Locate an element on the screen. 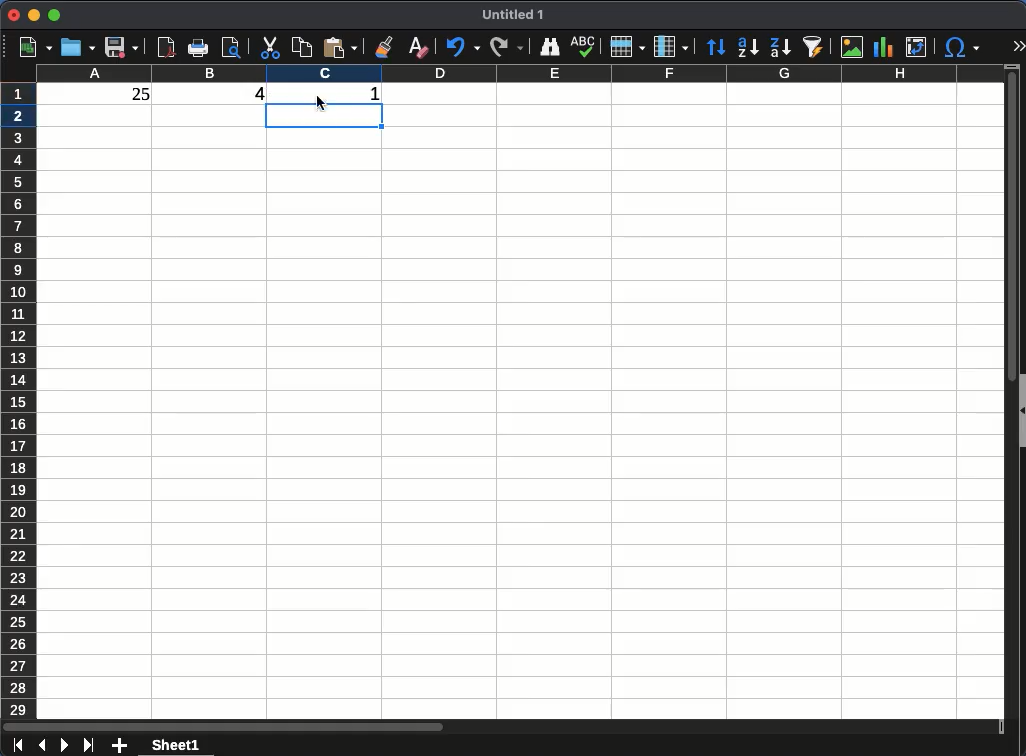 The width and height of the screenshot is (1026, 756). minimize is located at coordinates (34, 16).